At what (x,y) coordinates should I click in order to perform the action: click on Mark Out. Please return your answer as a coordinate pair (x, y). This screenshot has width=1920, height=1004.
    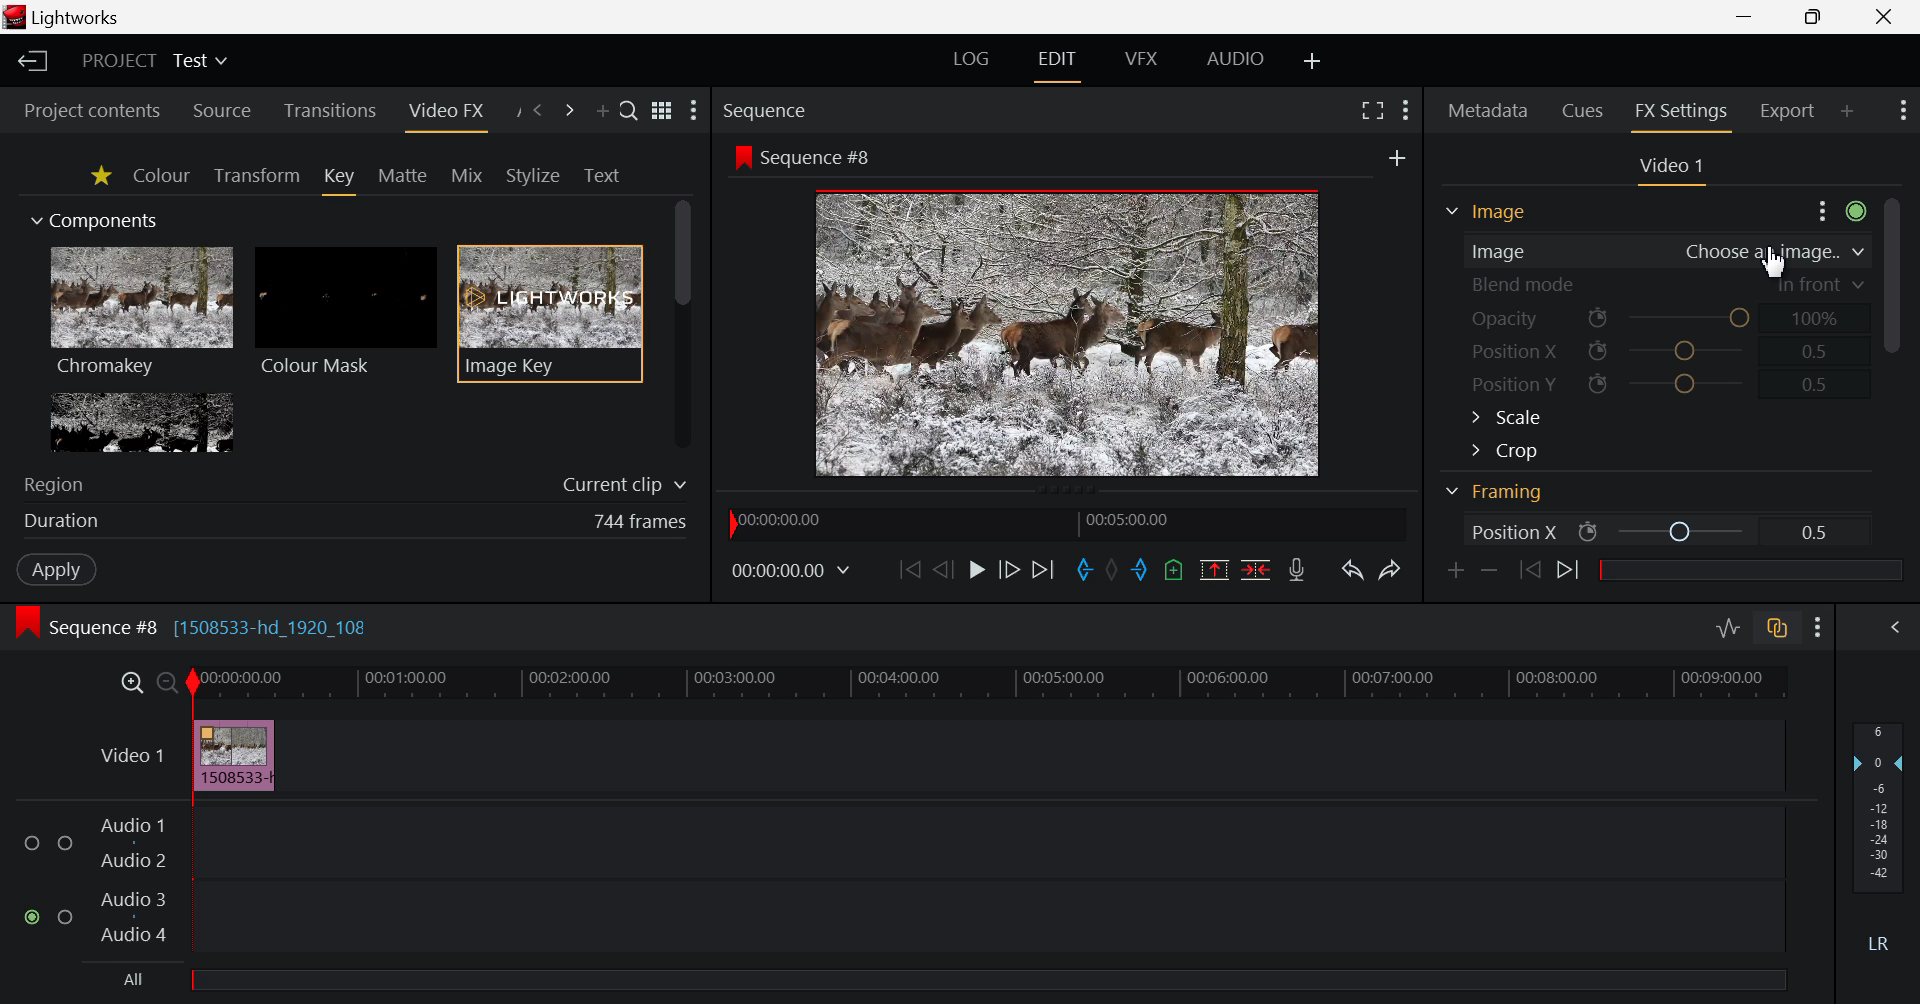
    Looking at the image, I should click on (1142, 569).